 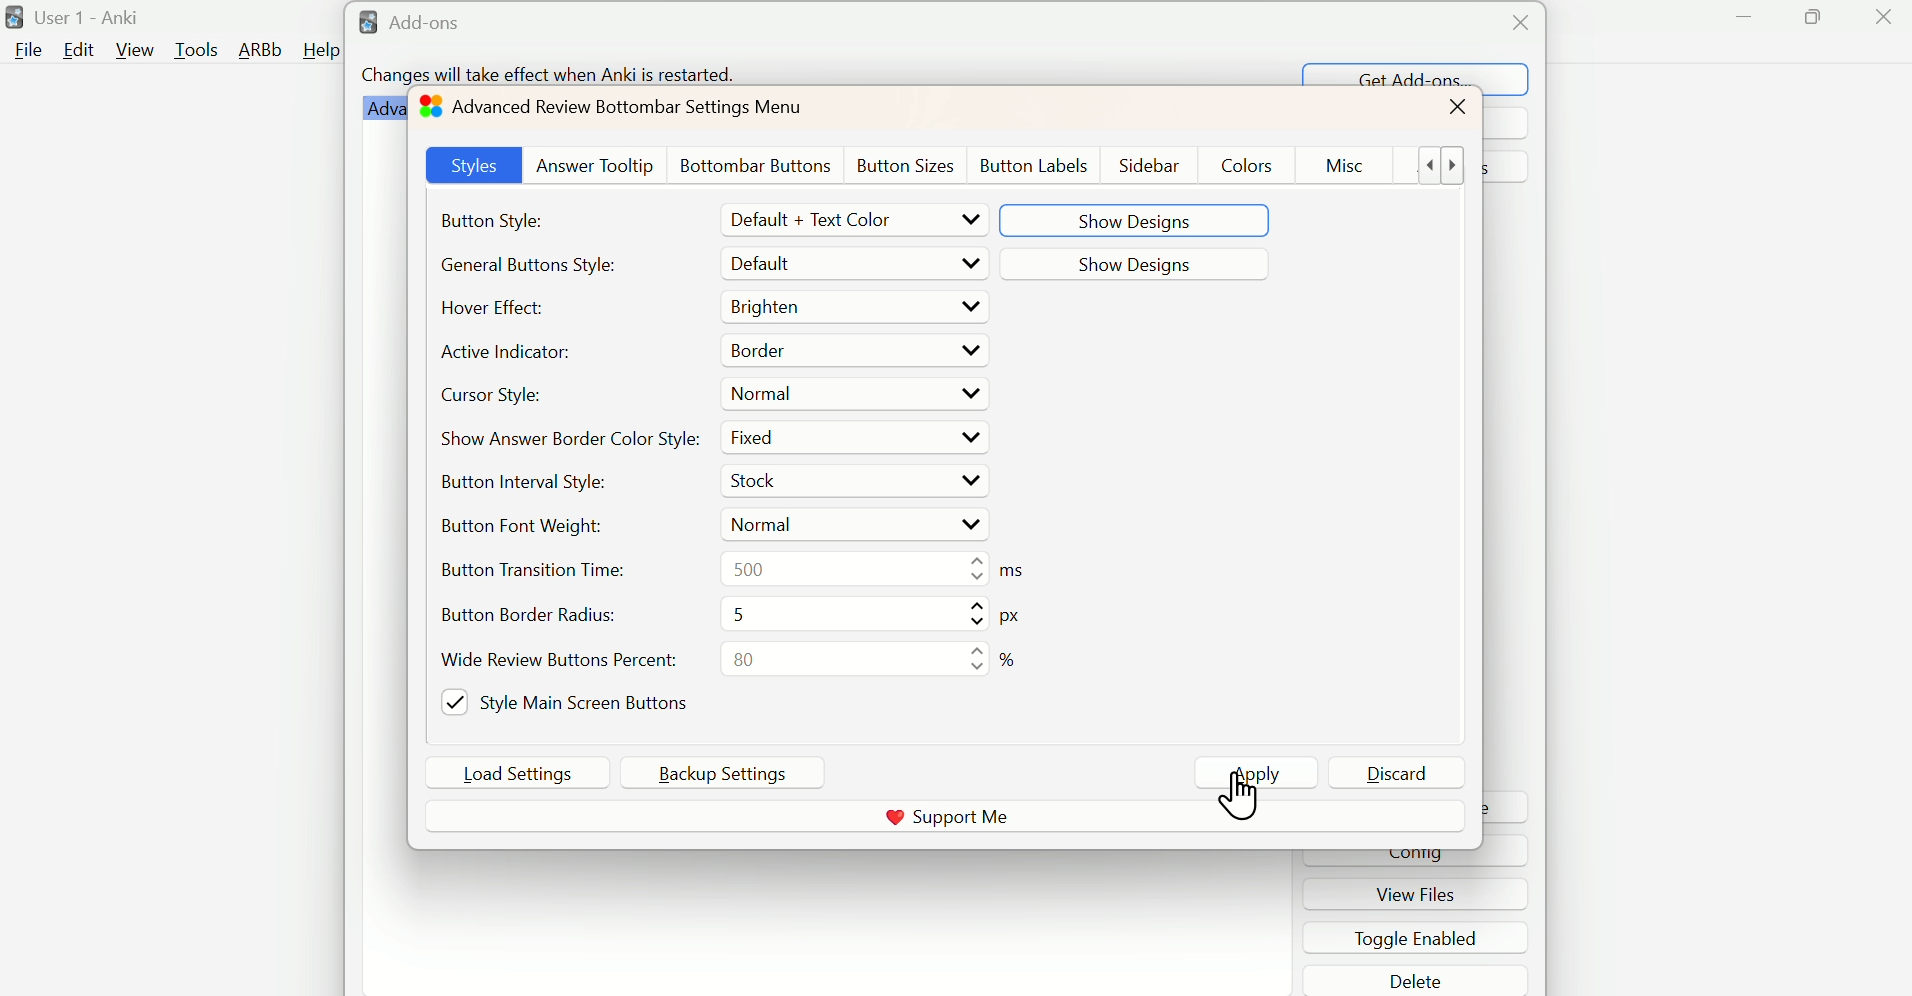 I want to click on Styles, so click(x=471, y=163).